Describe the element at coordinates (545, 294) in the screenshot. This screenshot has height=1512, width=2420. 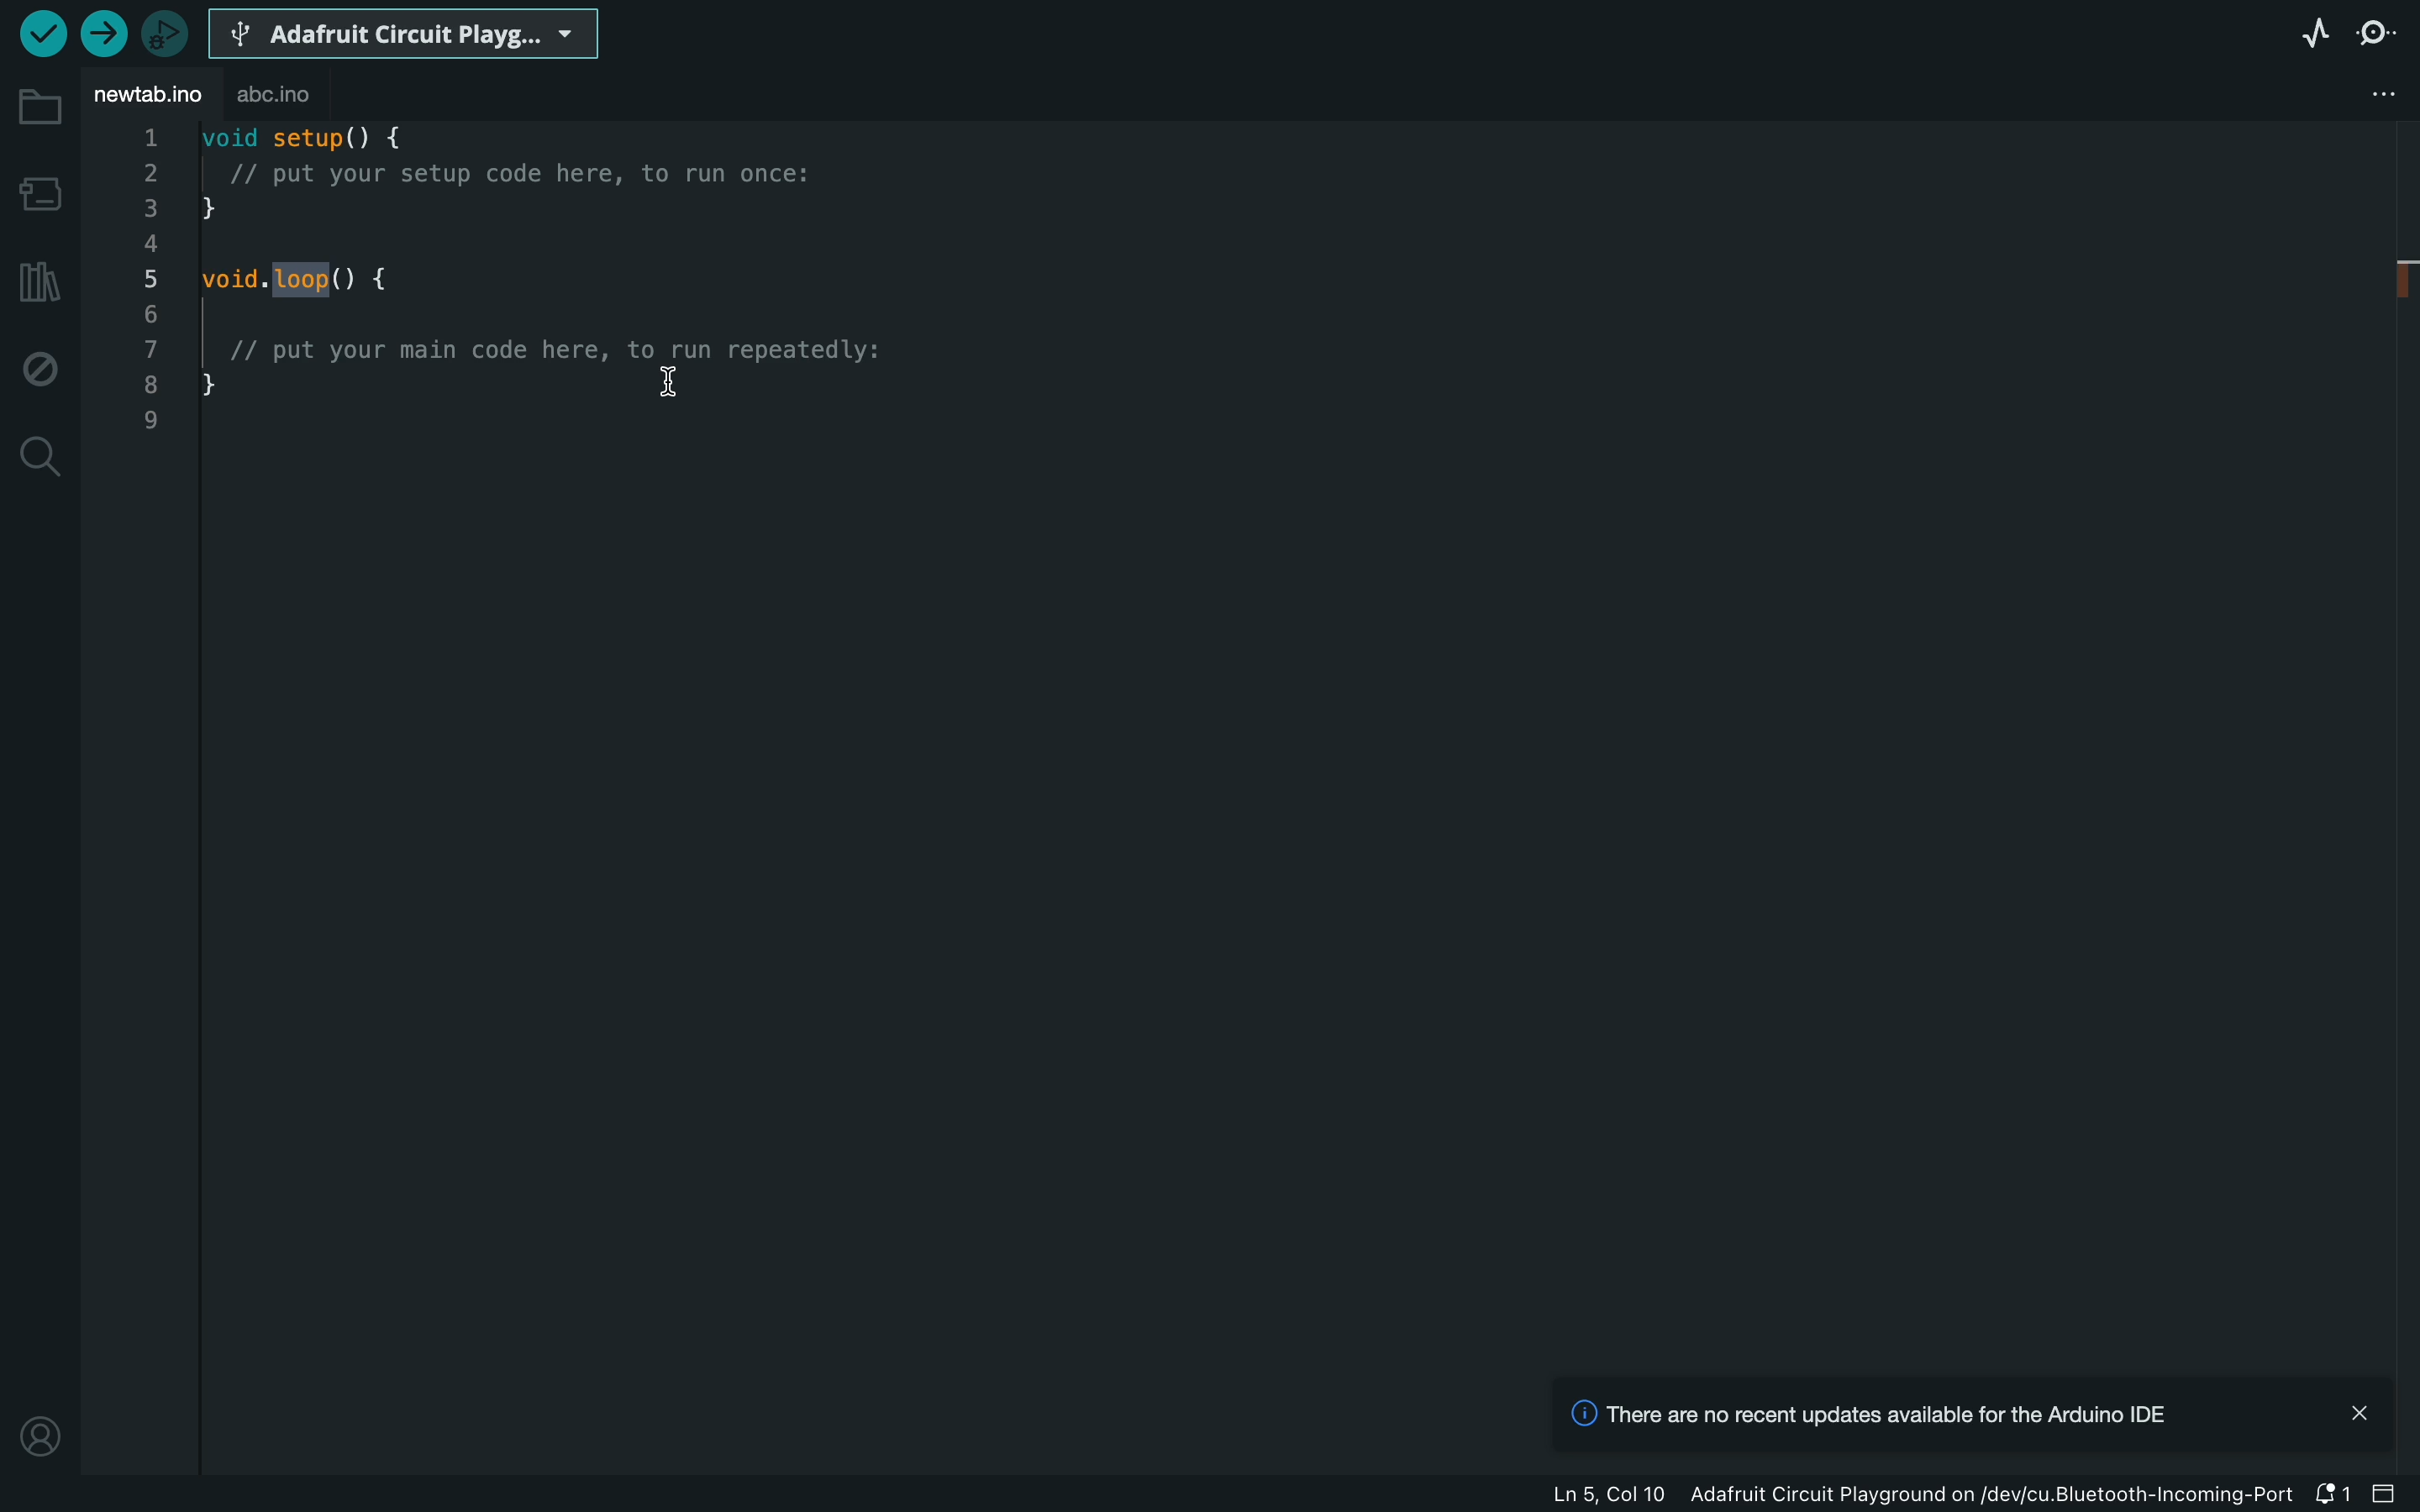
I see `code` at that location.